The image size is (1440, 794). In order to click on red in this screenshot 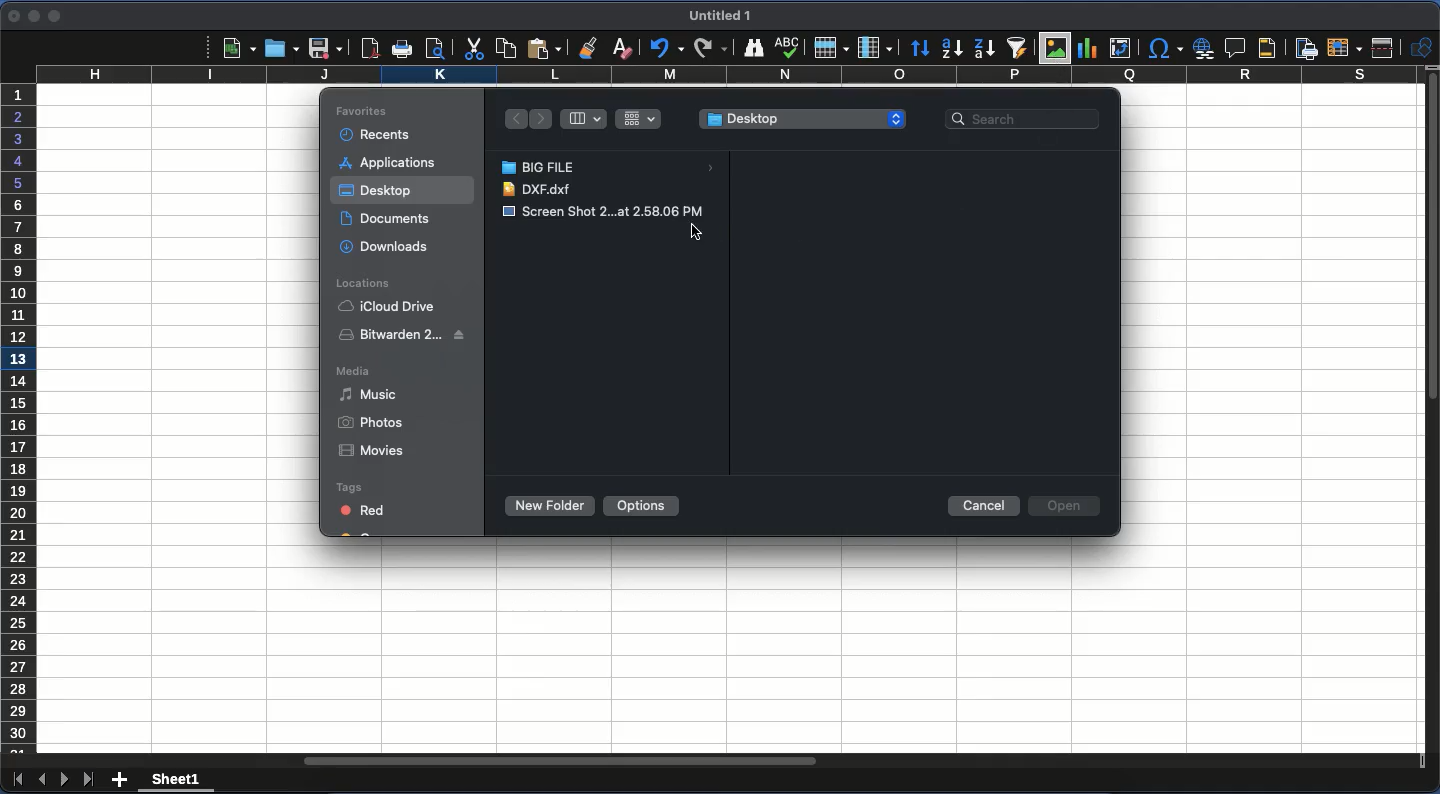, I will do `click(363, 509)`.